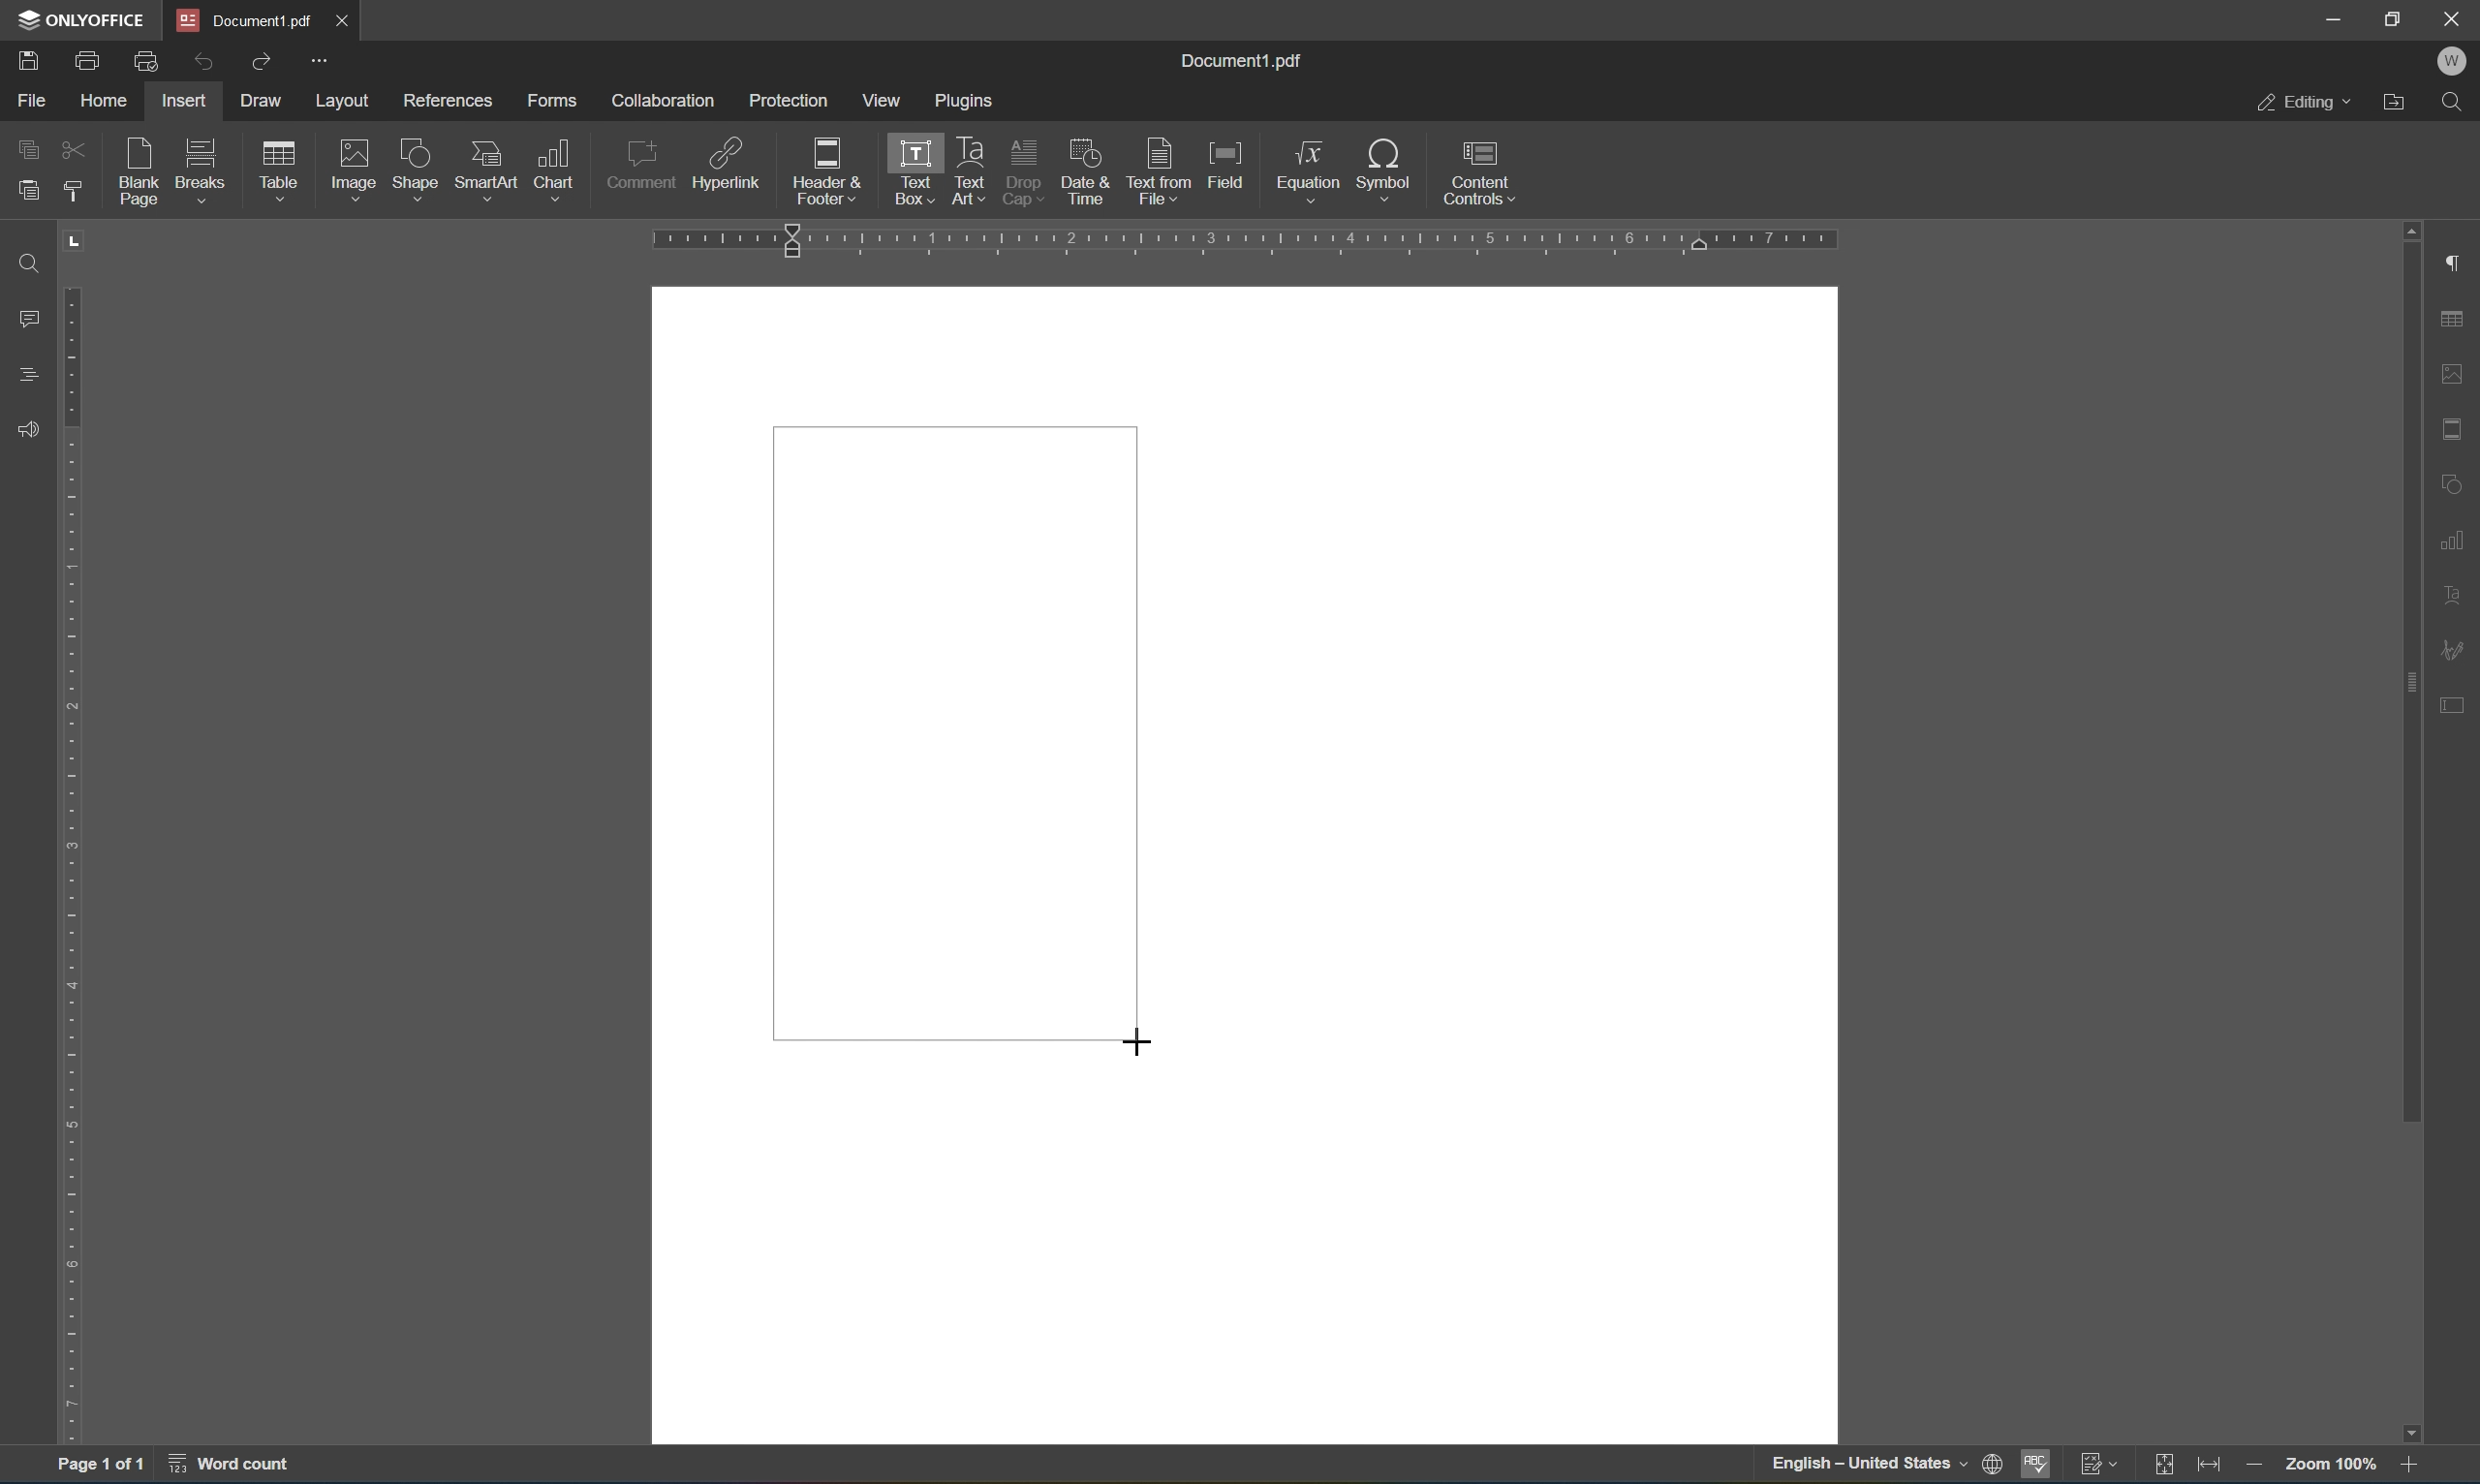 Image resolution: width=2480 pixels, height=1484 pixels. Describe the element at coordinates (2100, 1467) in the screenshot. I see `track changes` at that location.